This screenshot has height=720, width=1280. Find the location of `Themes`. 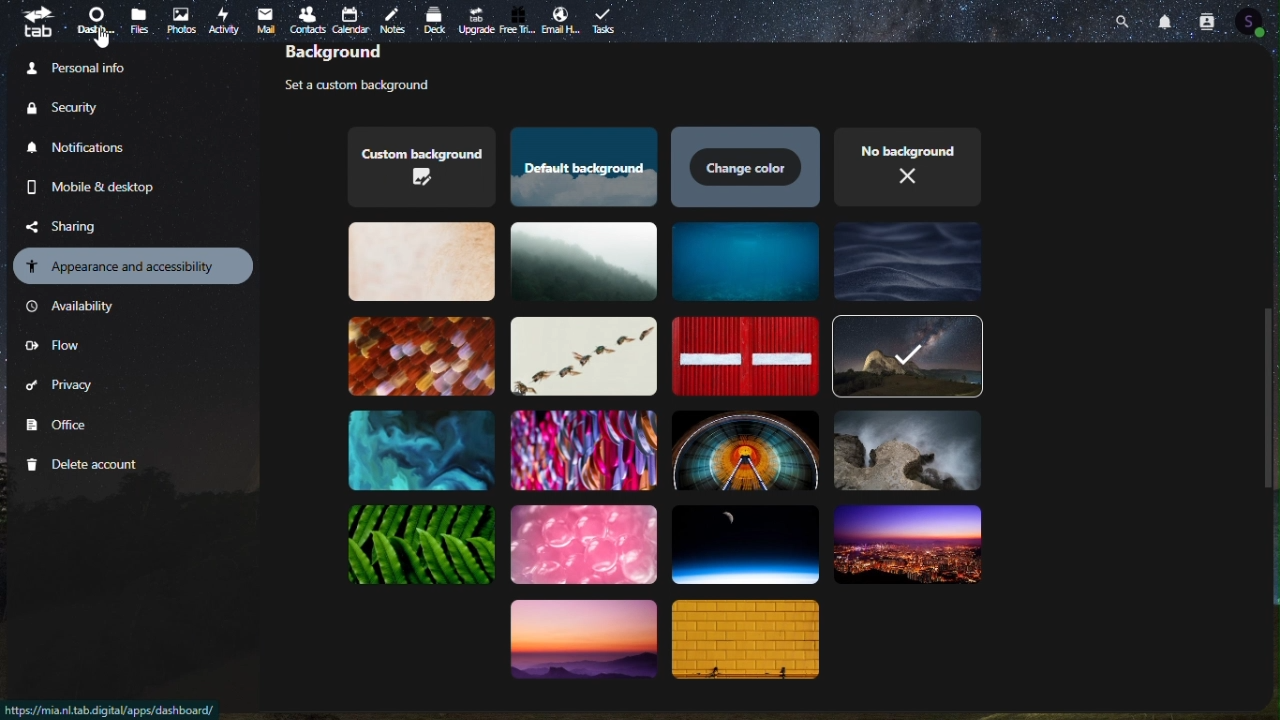

Themes is located at coordinates (907, 355).